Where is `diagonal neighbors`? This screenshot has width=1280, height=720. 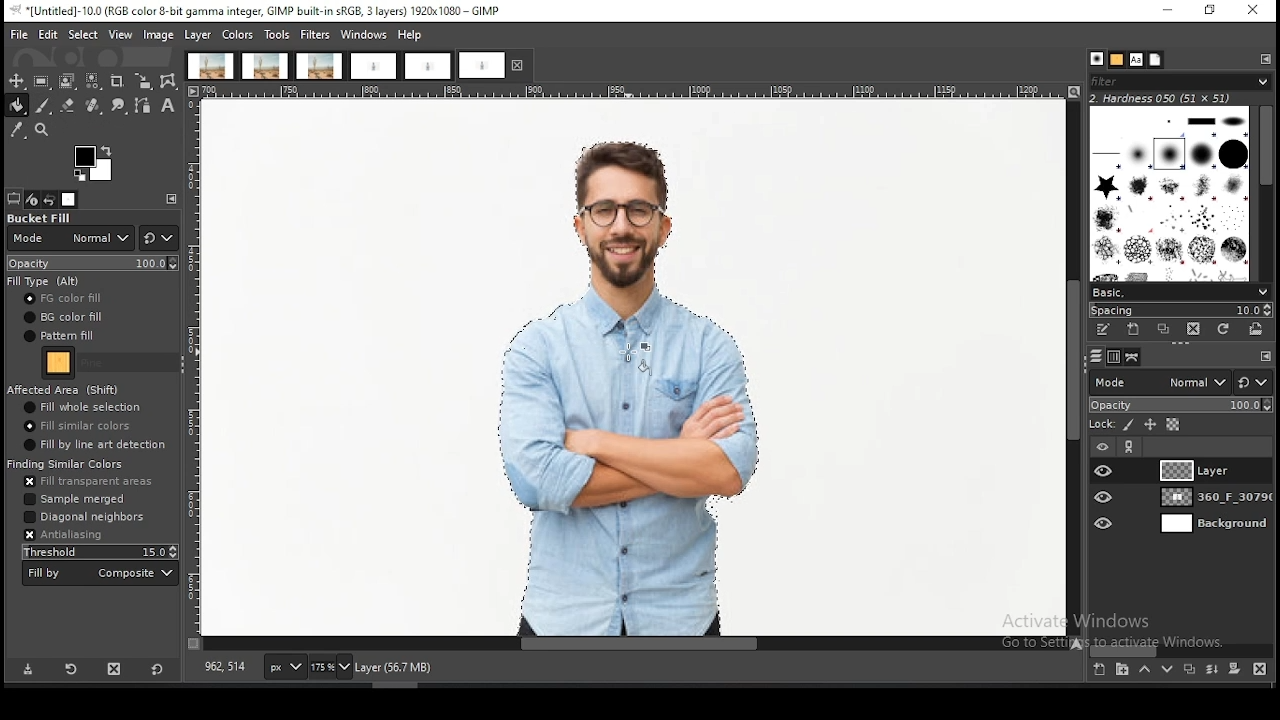
diagonal neighbors is located at coordinates (86, 518).